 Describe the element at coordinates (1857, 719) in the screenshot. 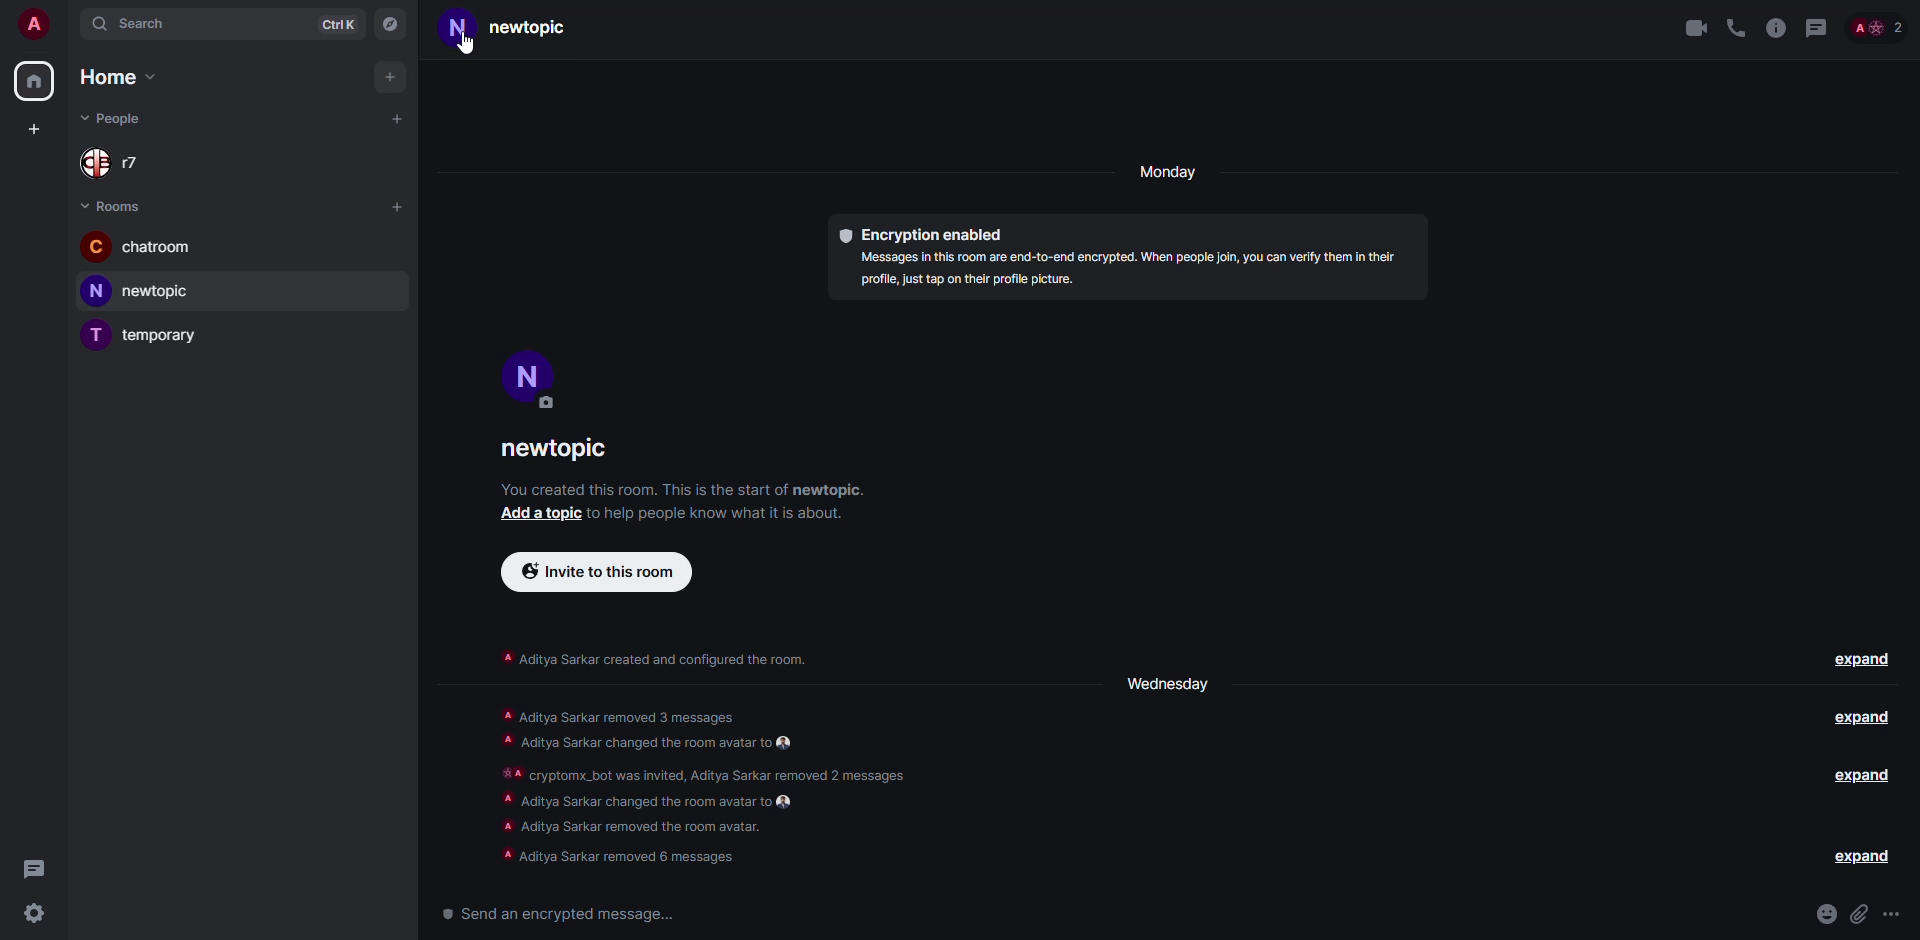

I see `expand` at that location.